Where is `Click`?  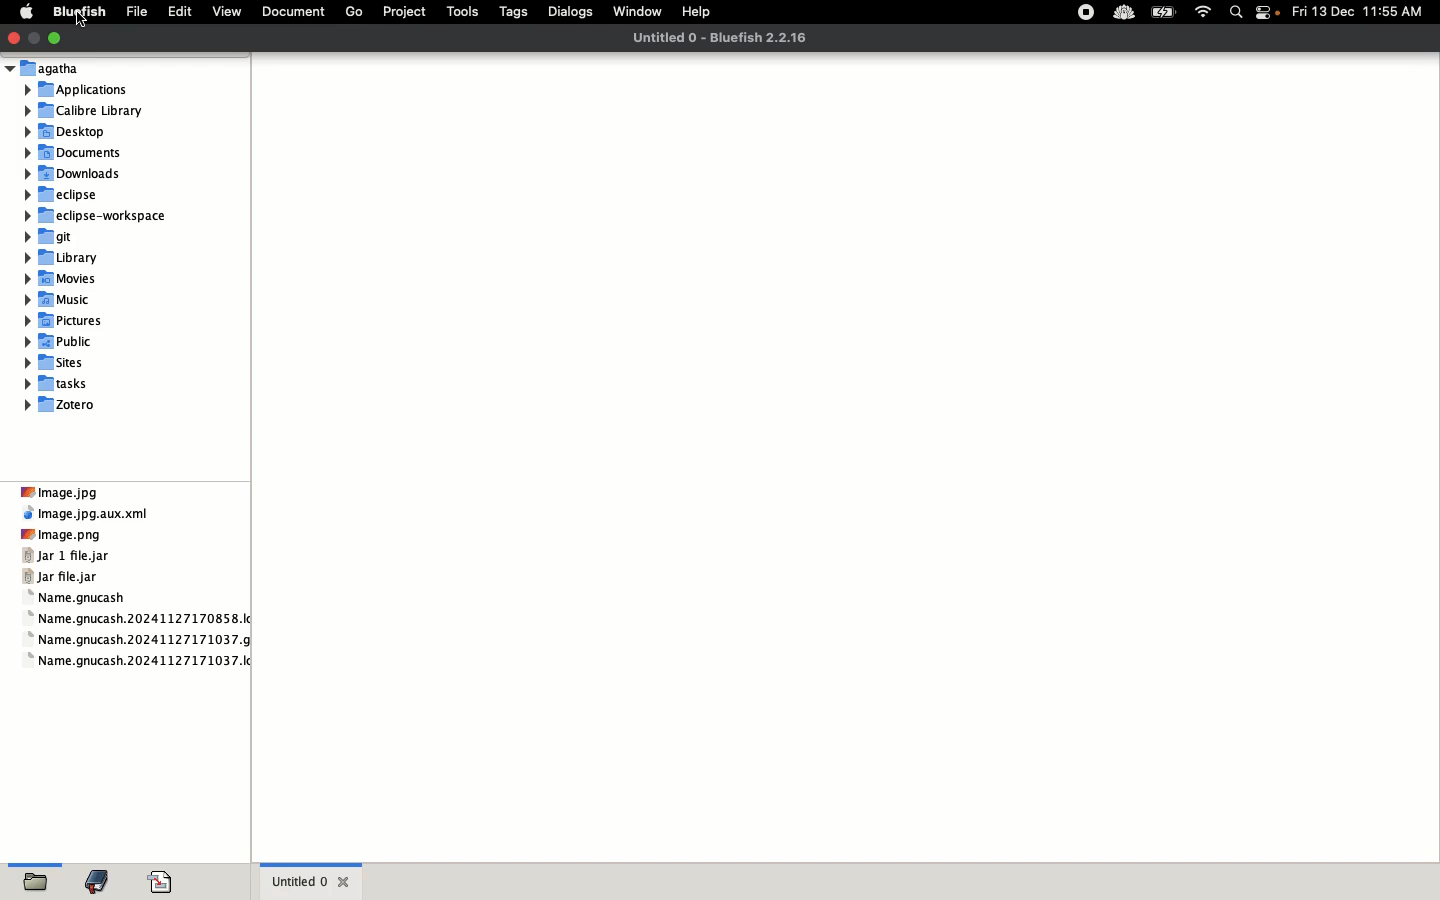 Click is located at coordinates (81, 25).